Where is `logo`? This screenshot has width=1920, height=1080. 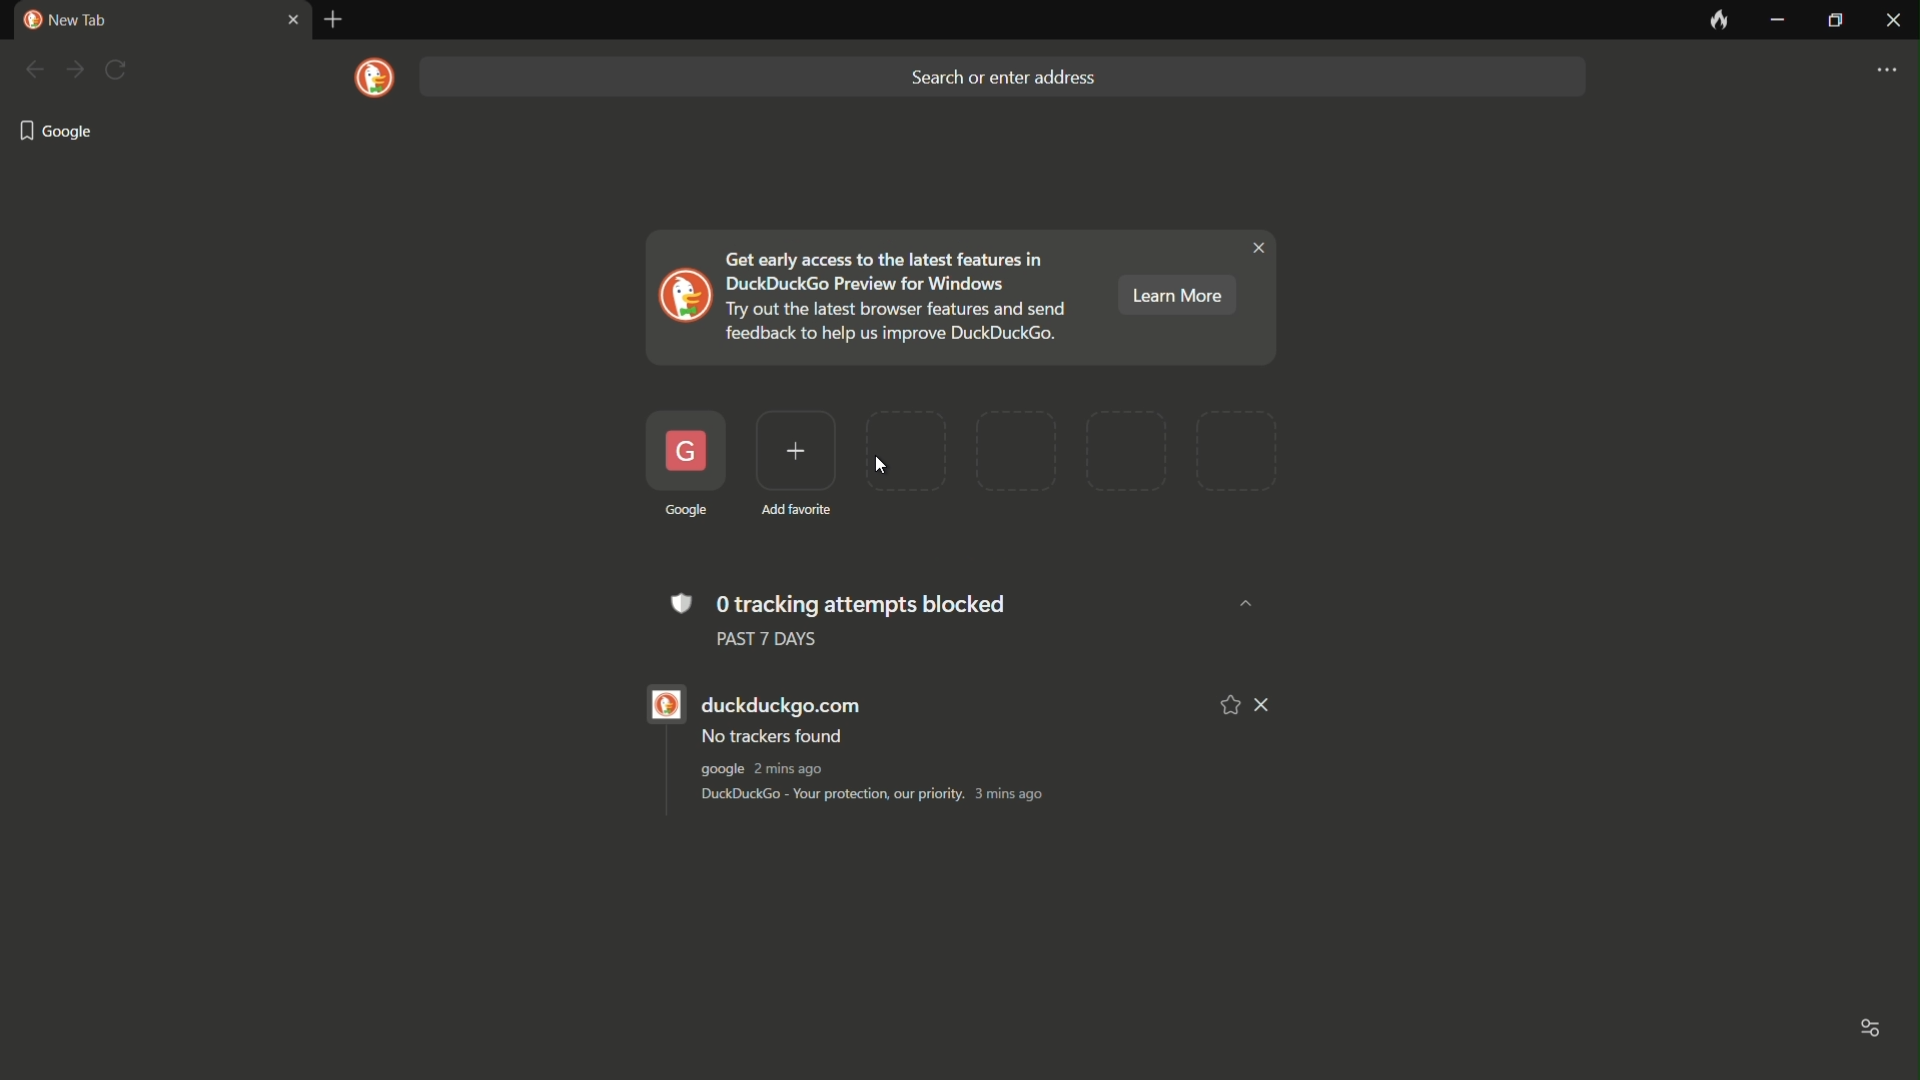
logo is located at coordinates (376, 78).